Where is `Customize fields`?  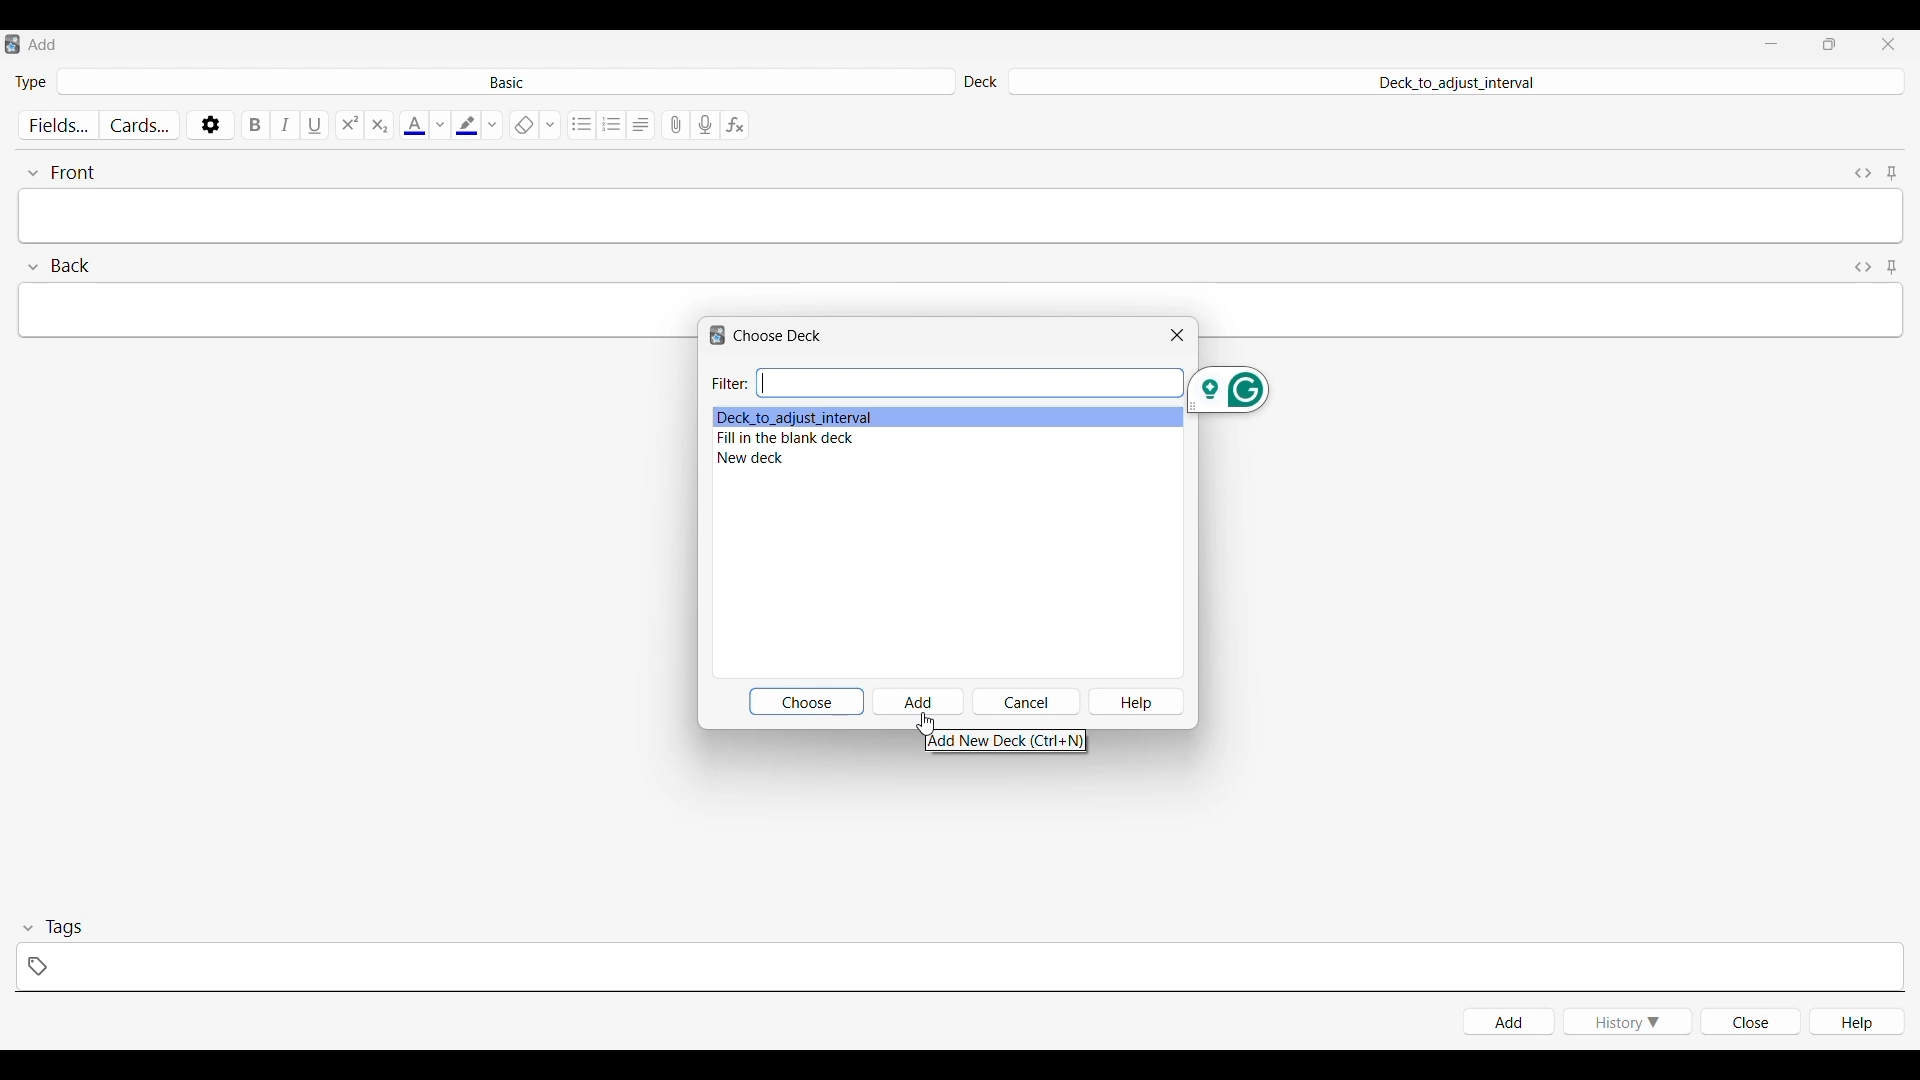 Customize fields is located at coordinates (61, 125).